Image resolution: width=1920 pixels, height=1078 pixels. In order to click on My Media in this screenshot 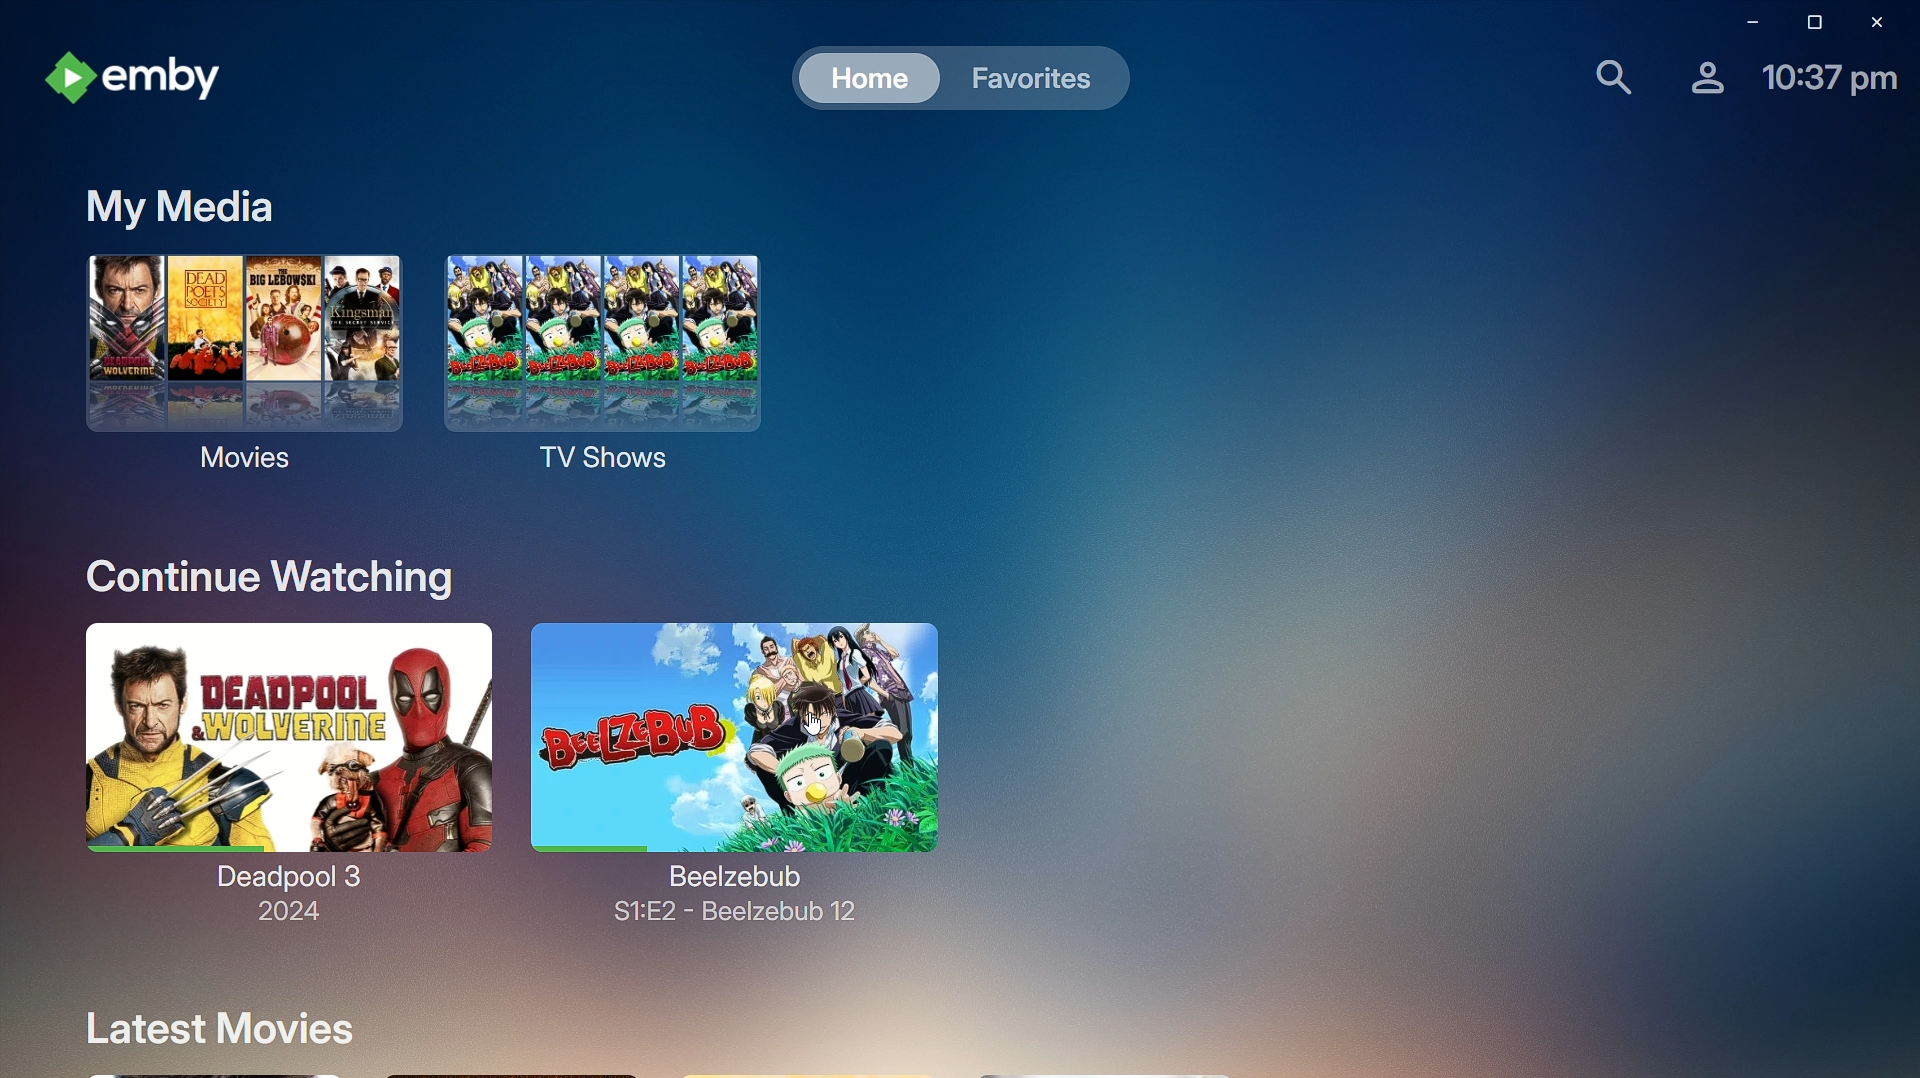, I will do `click(180, 210)`.